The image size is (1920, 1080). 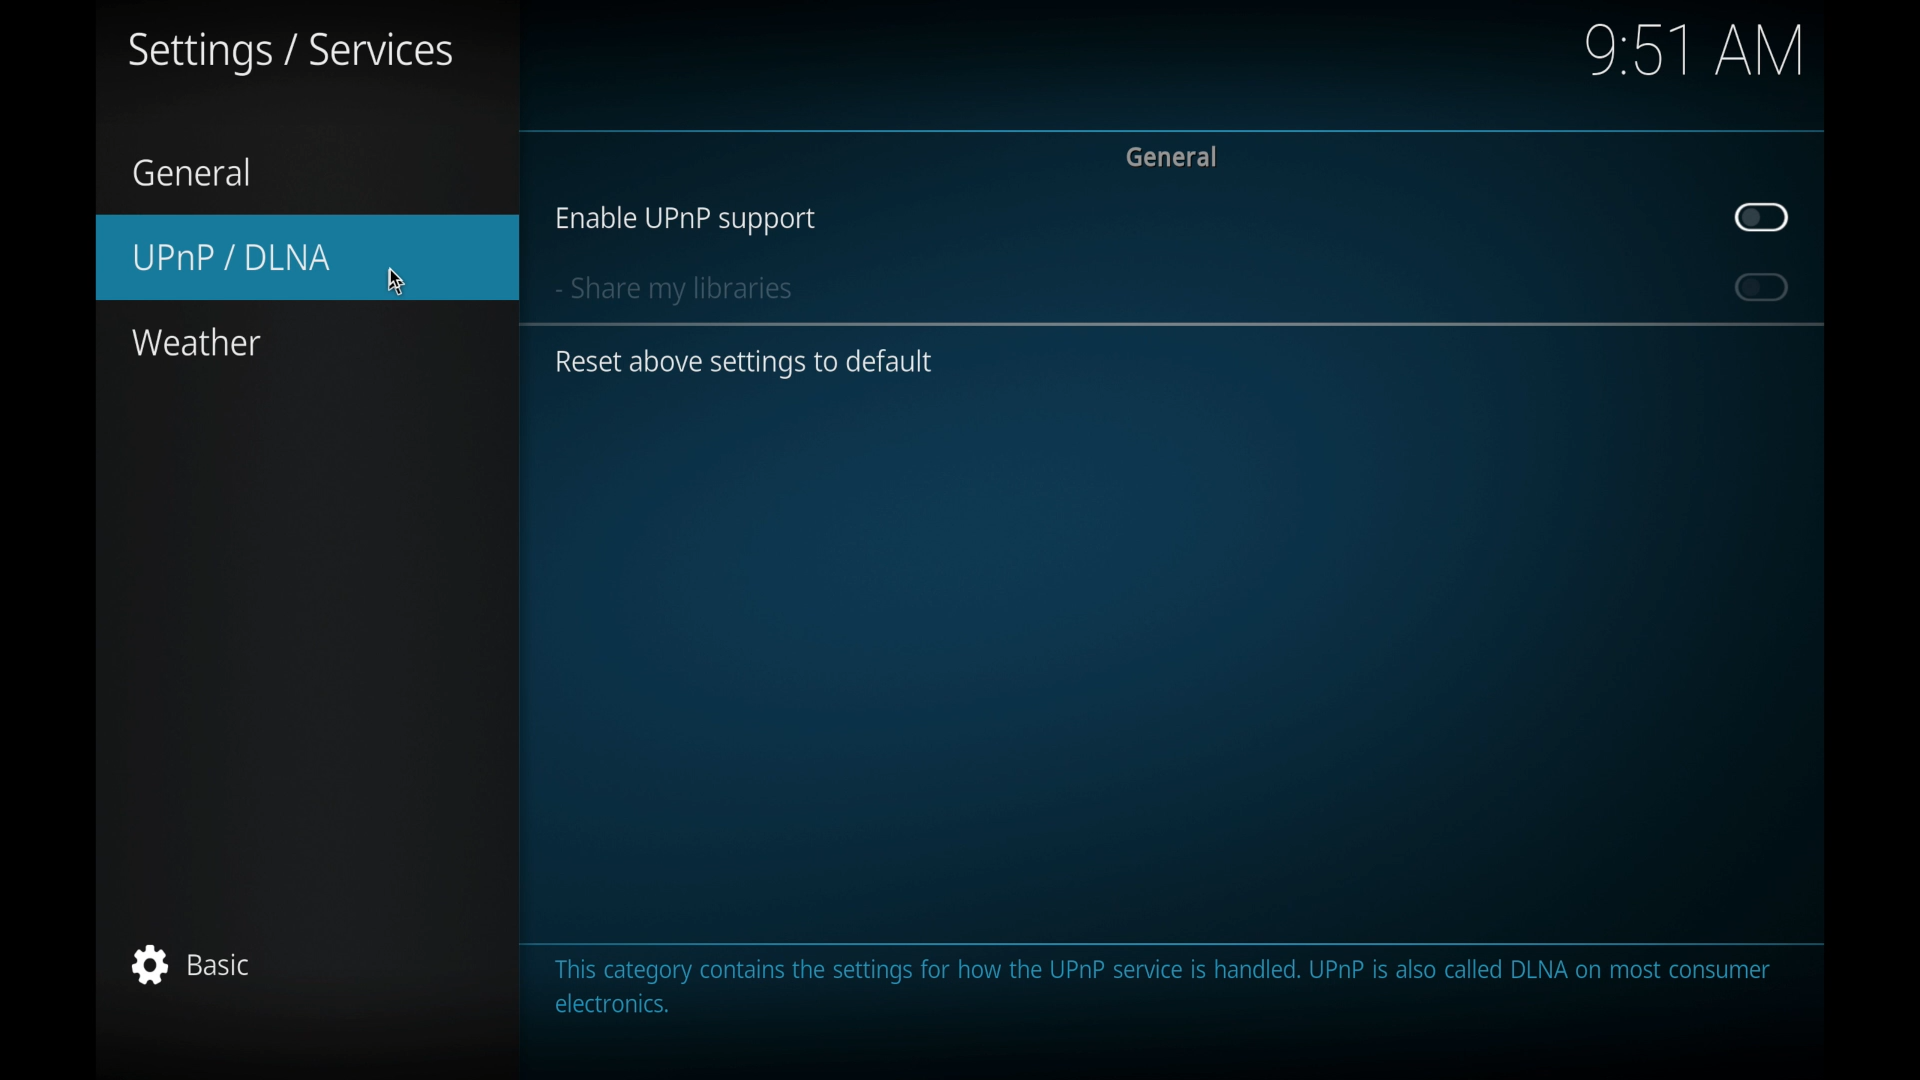 What do you see at coordinates (1762, 288) in the screenshot?
I see `toggle button` at bounding box center [1762, 288].